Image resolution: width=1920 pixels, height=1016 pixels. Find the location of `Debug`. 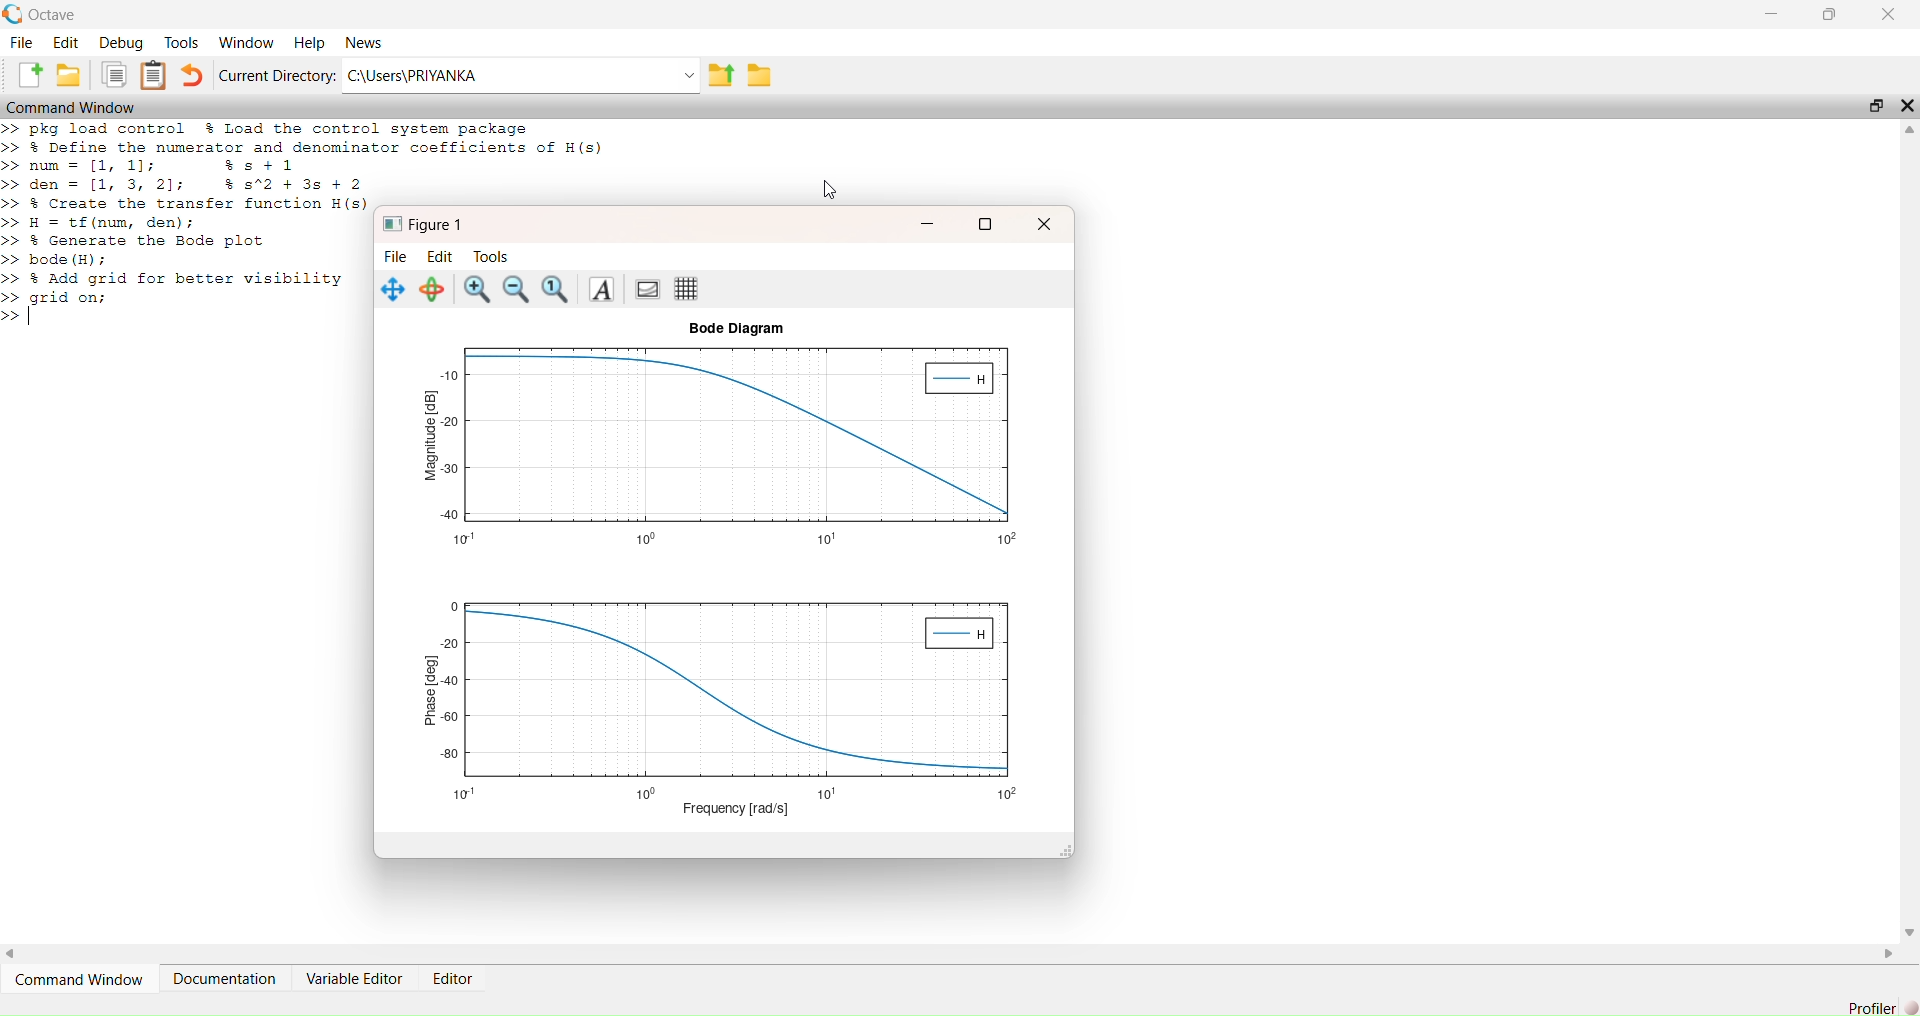

Debug is located at coordinates (121, 42).